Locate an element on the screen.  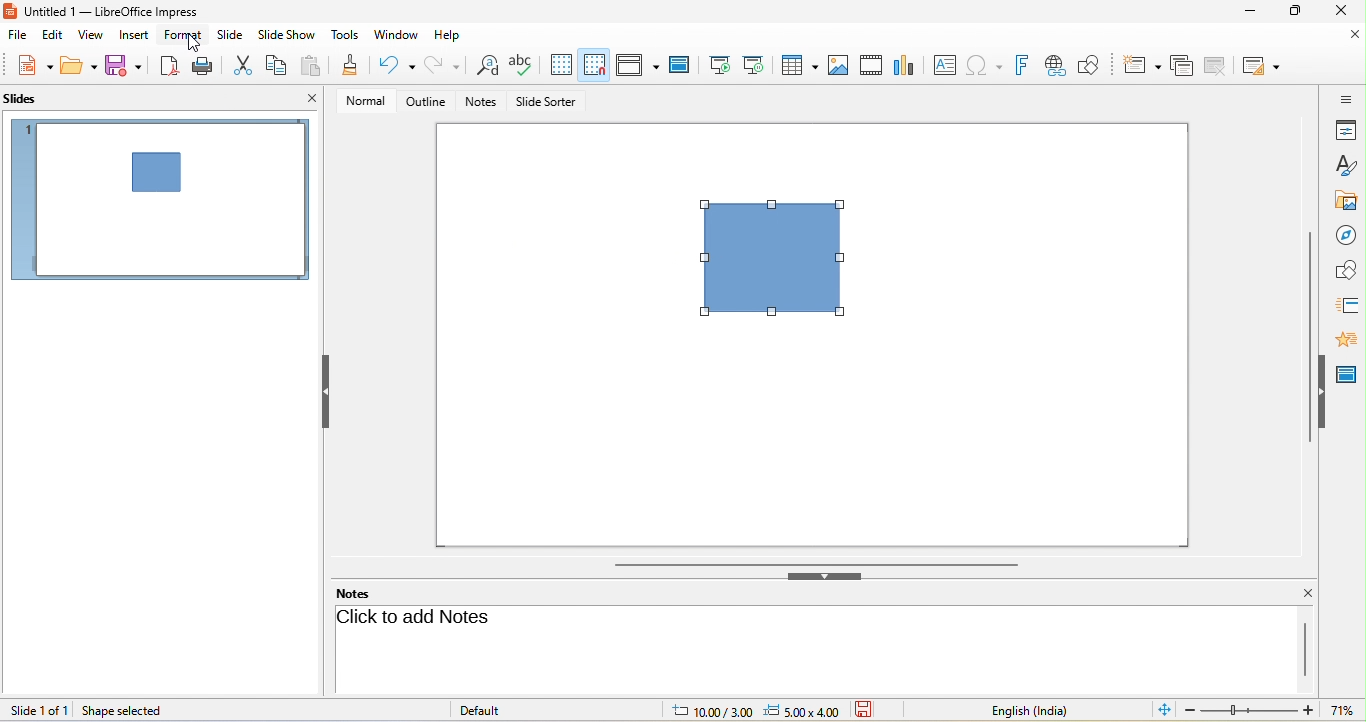
chart is located at coordinates (904, 63).